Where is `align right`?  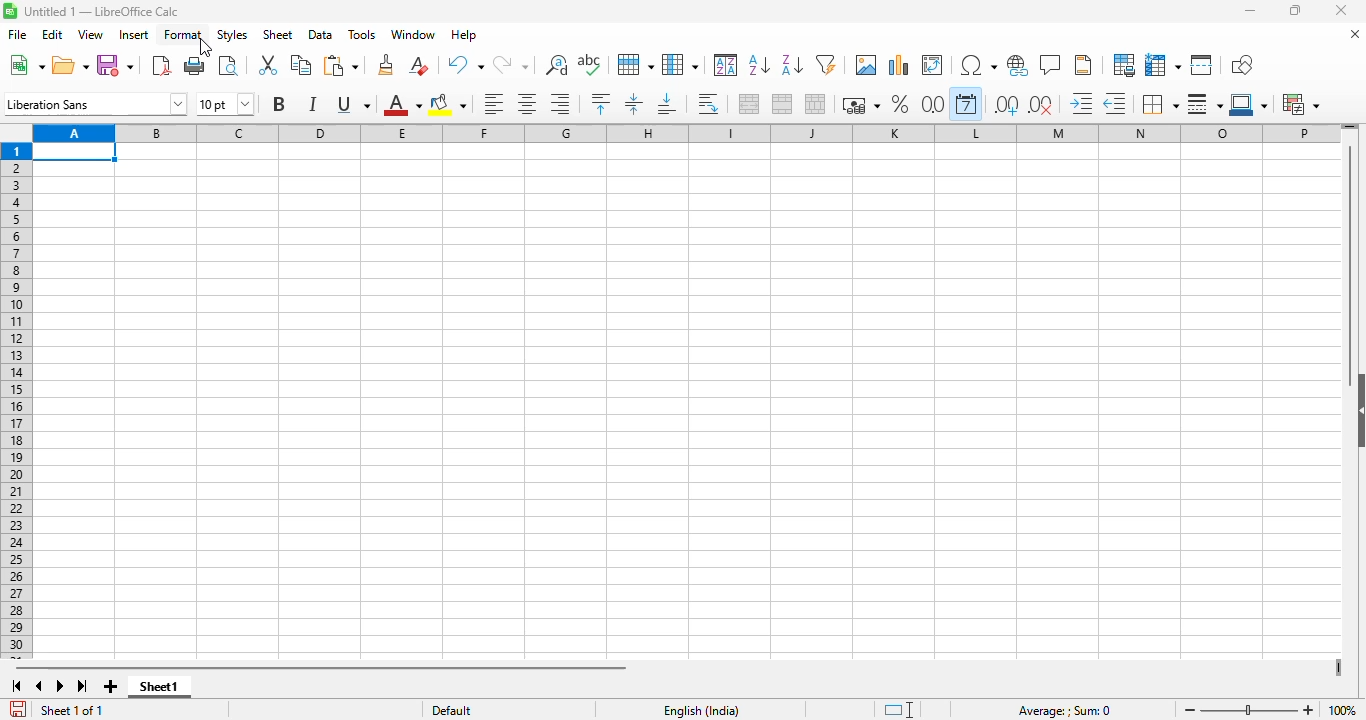 align right is located at coordinates (560, 104).